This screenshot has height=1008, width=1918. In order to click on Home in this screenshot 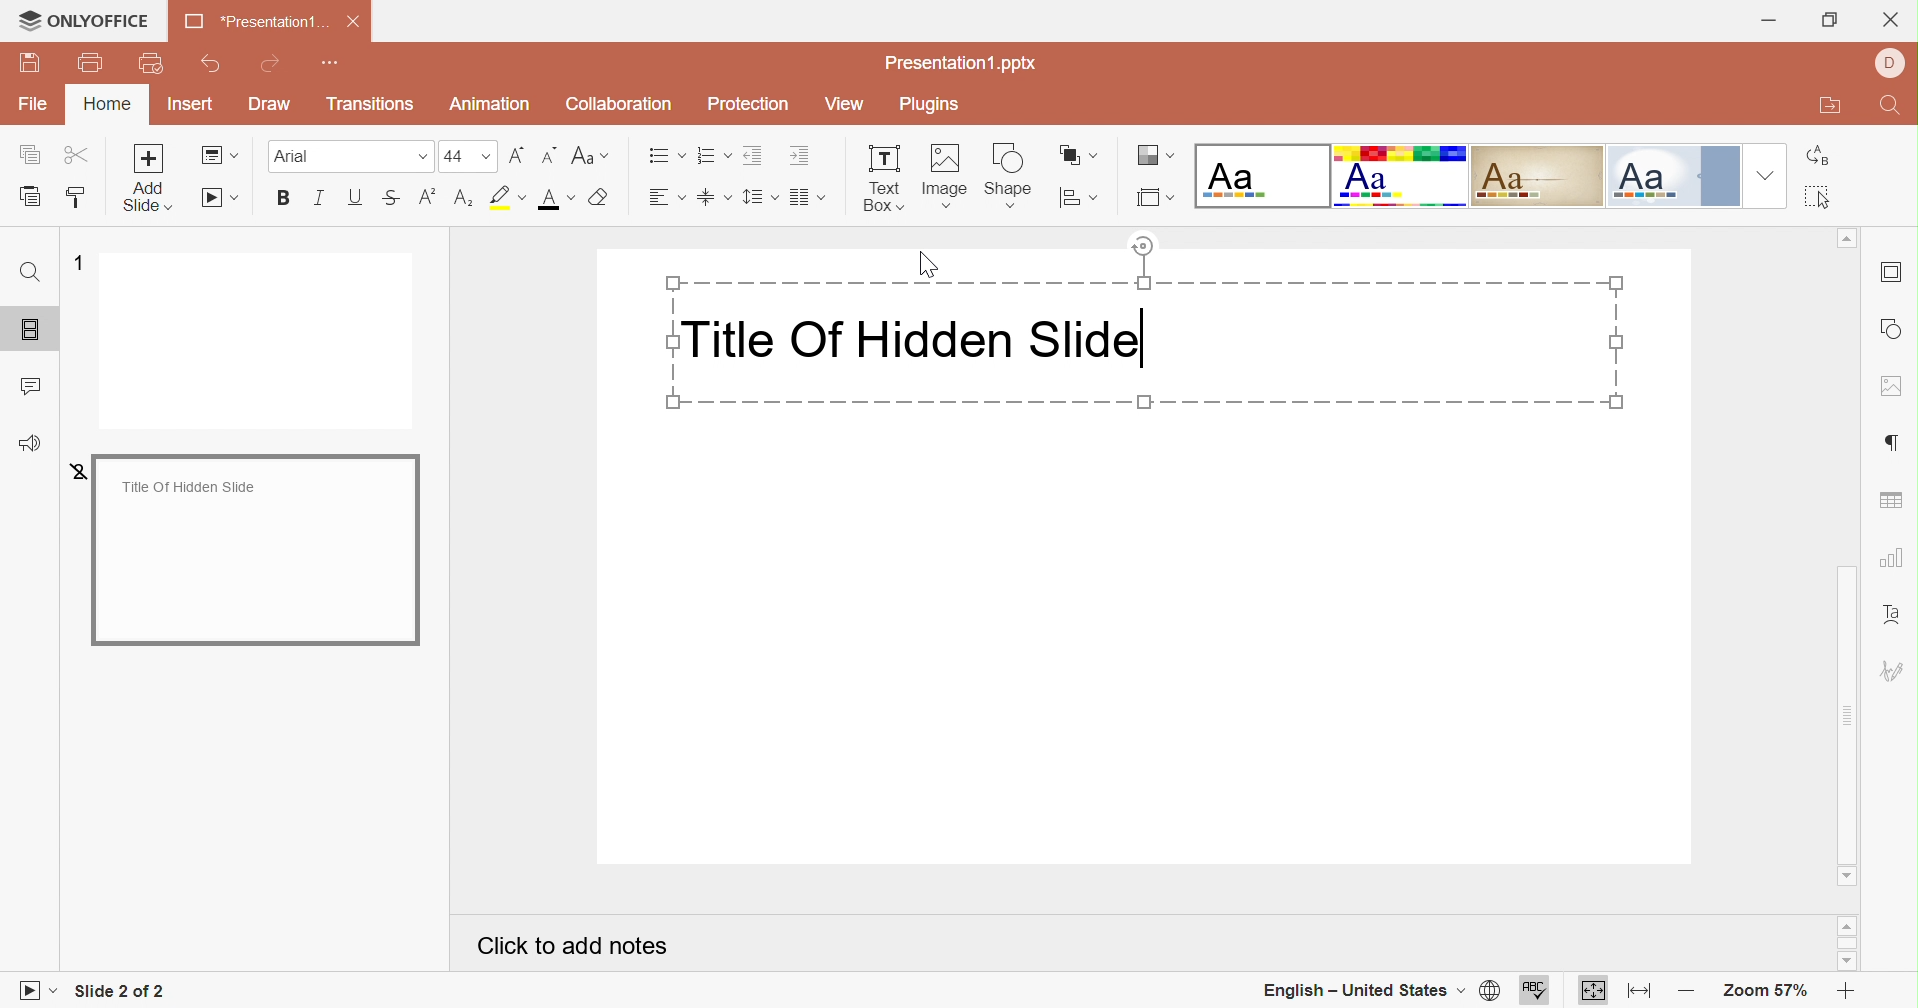, I will do `click(108, 104)`.